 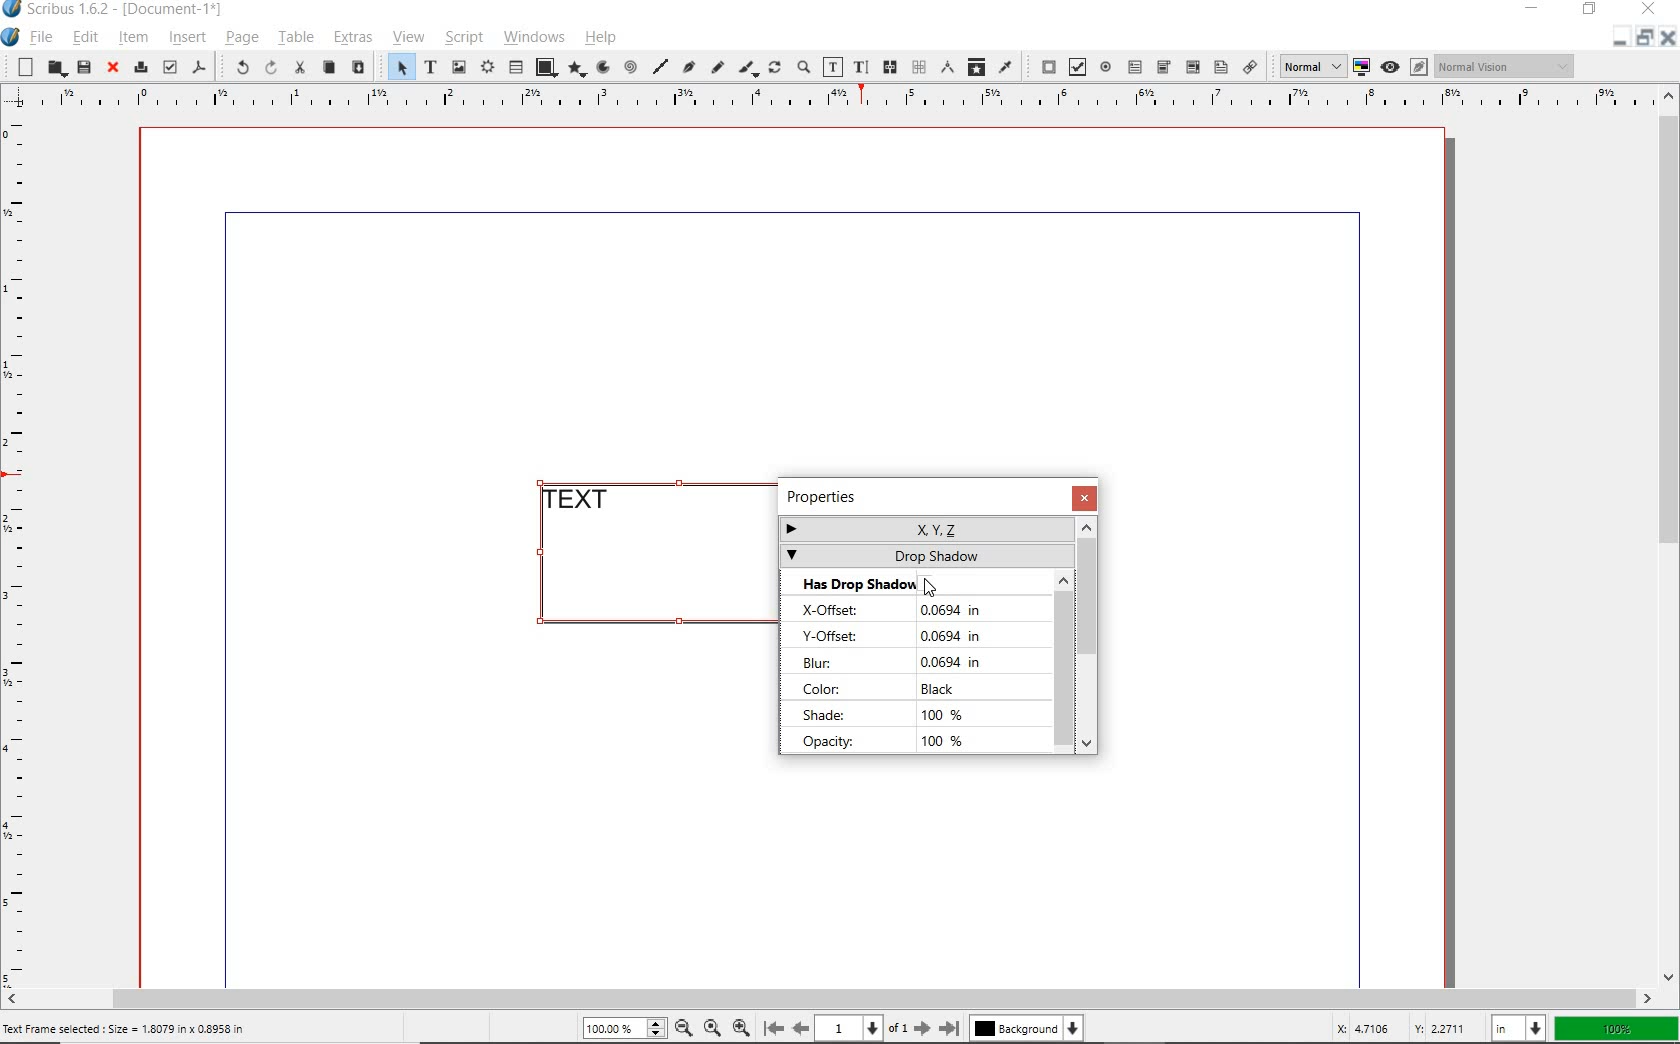 What do you see at coordinates (355, 39) in the screenshot?
I see `extras` at bounding box center [355, 39].